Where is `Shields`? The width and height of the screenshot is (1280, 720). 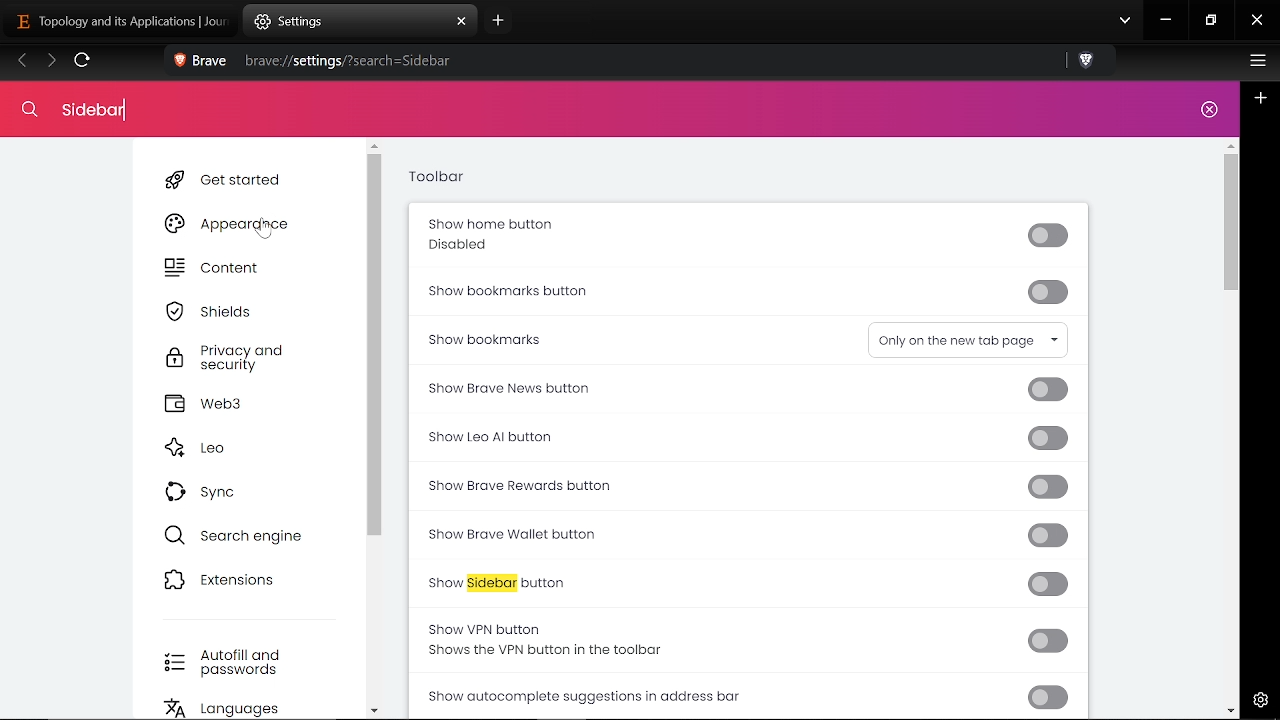
Shields is located at coordinates (223, 311).